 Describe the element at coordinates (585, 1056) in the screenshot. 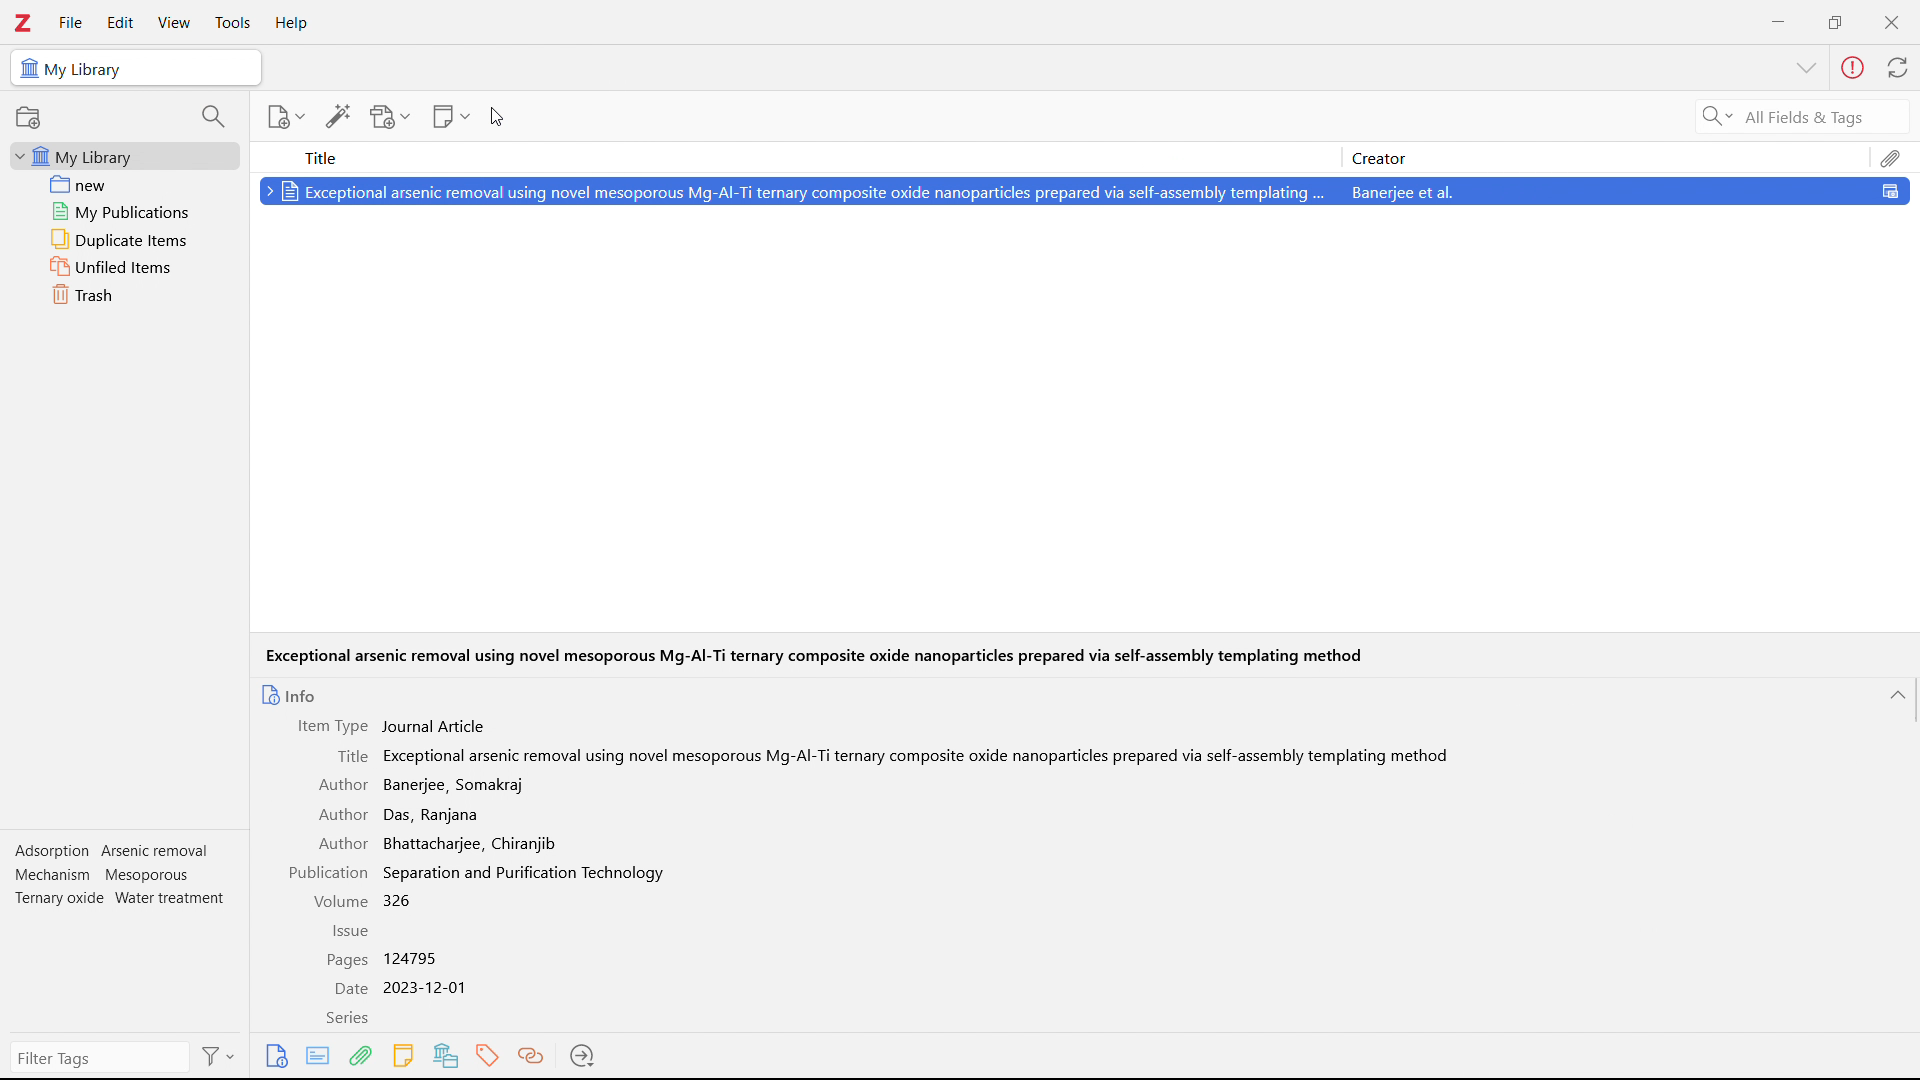

I see `locate` at that location.